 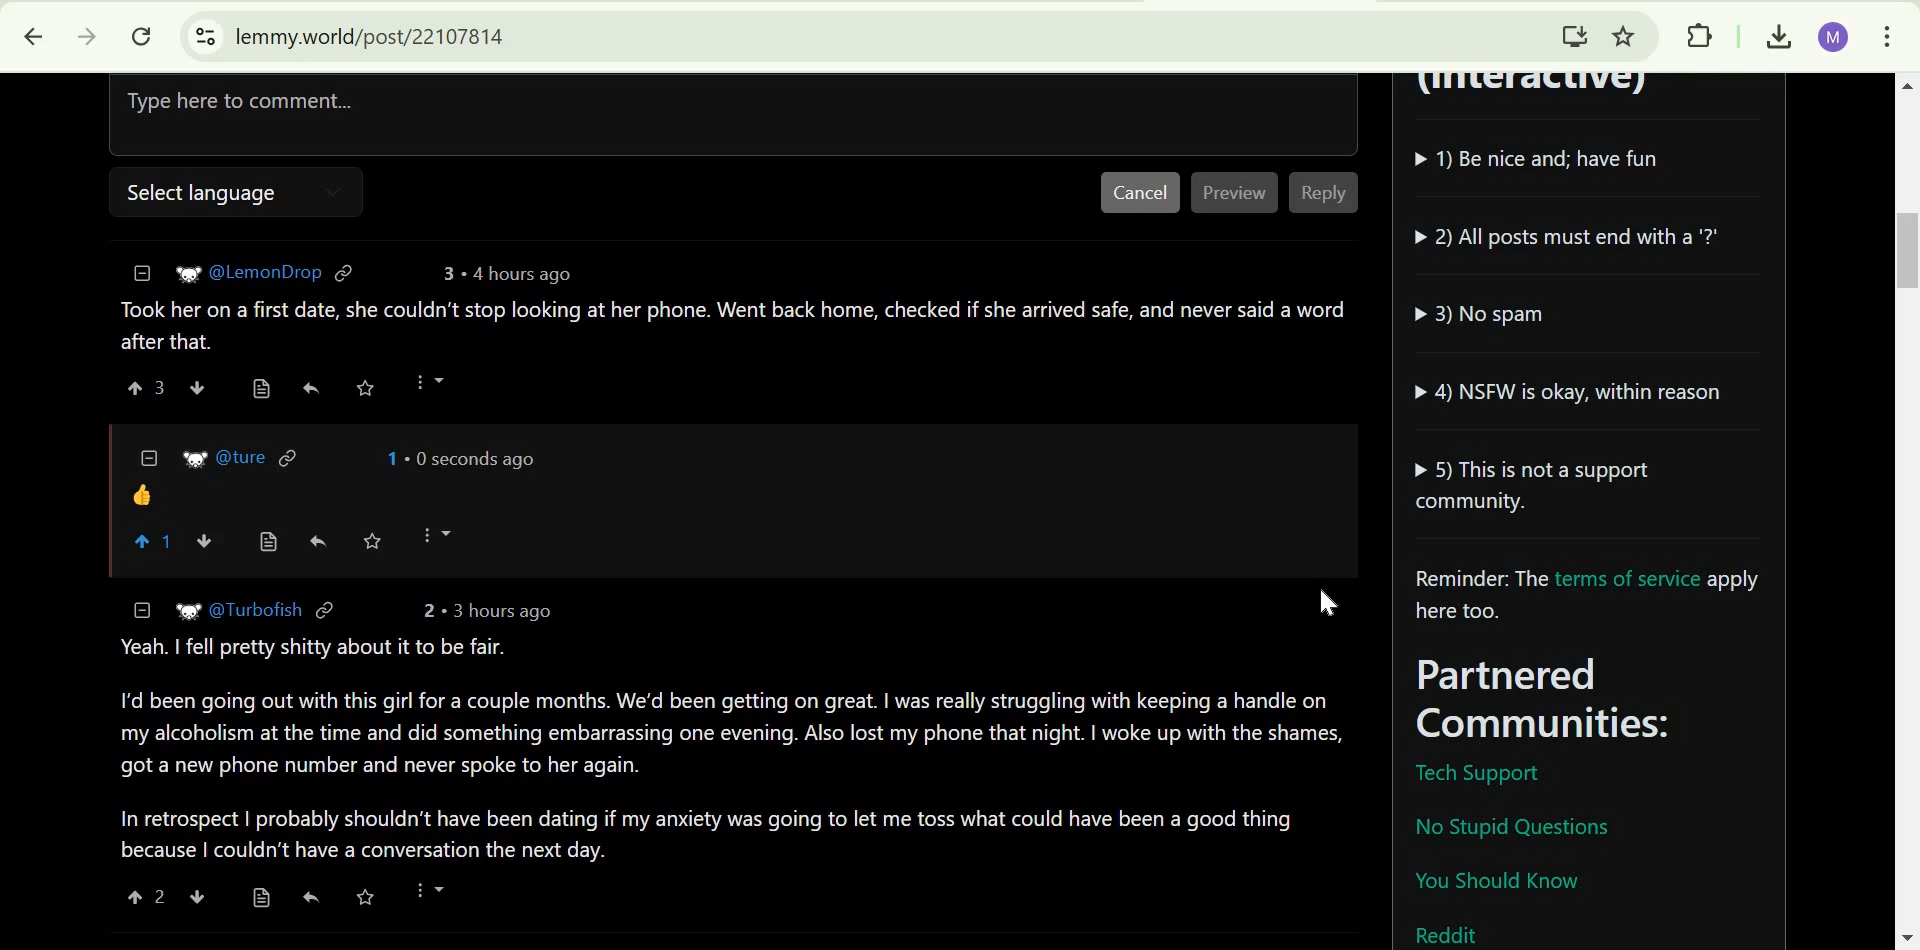 I want to click on 3 points, so click(x=444, y=273).